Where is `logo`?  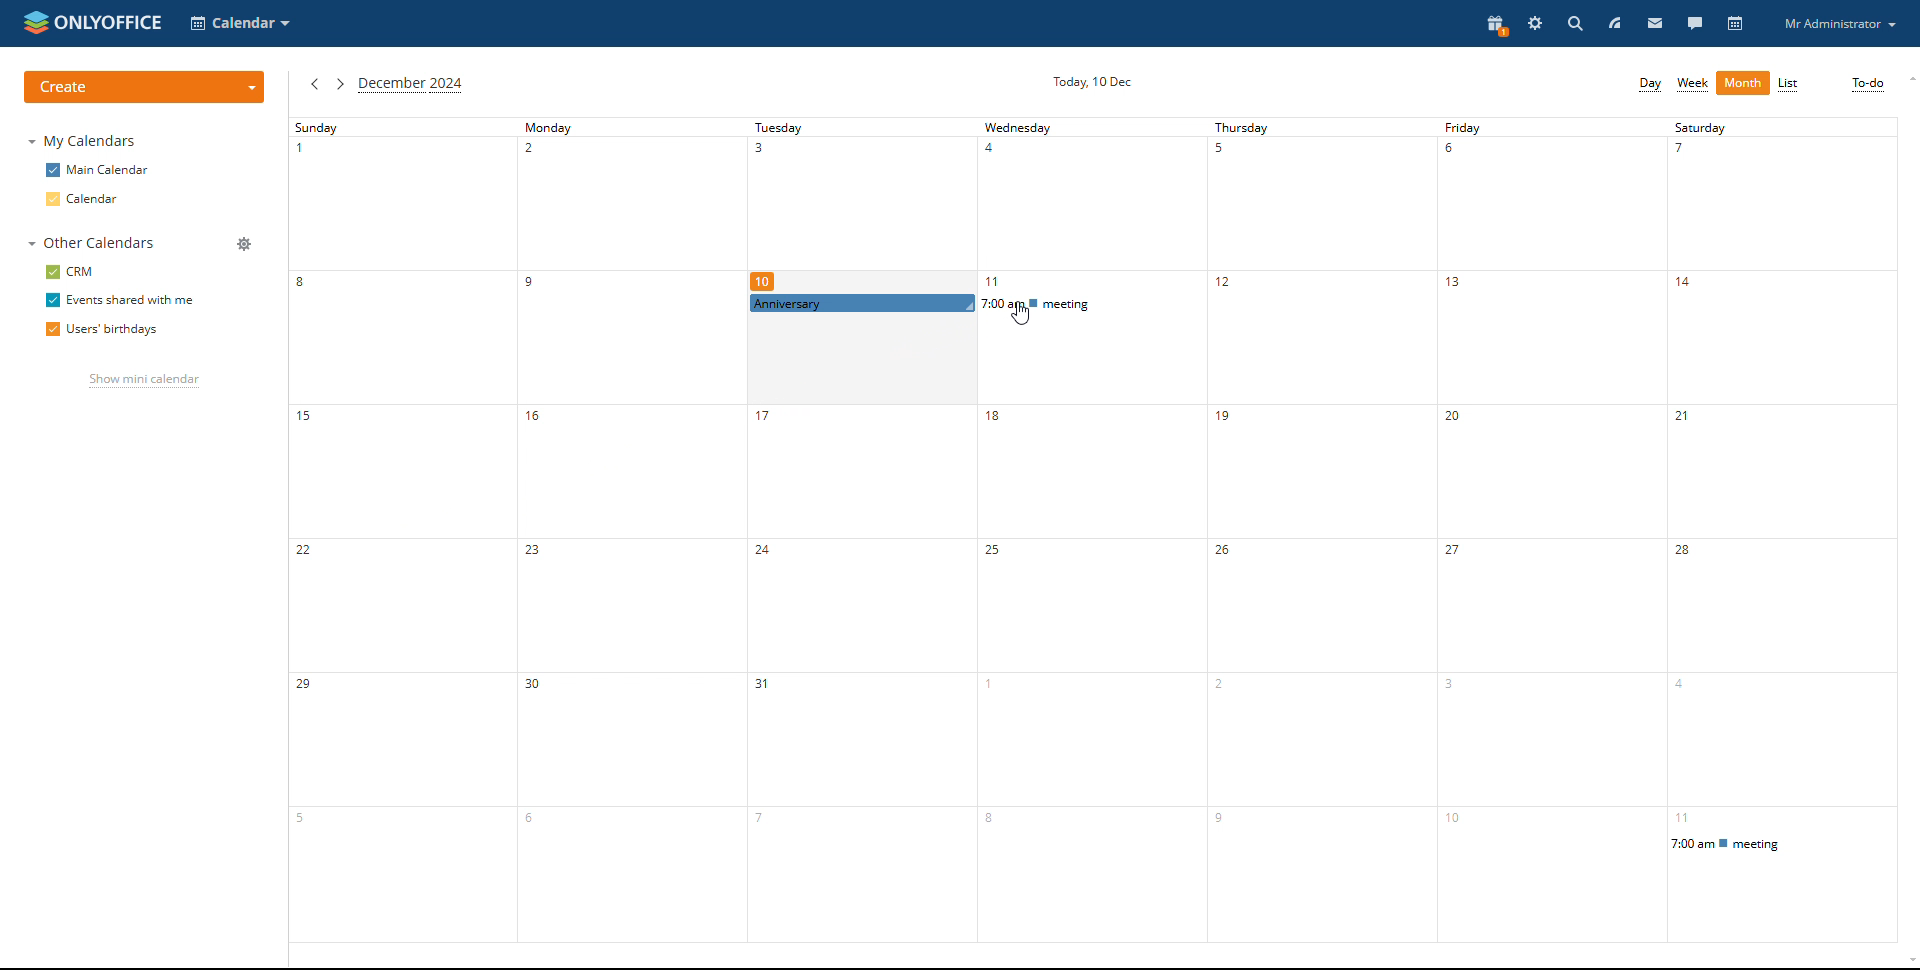
logo is located at coordinates (93, 22).